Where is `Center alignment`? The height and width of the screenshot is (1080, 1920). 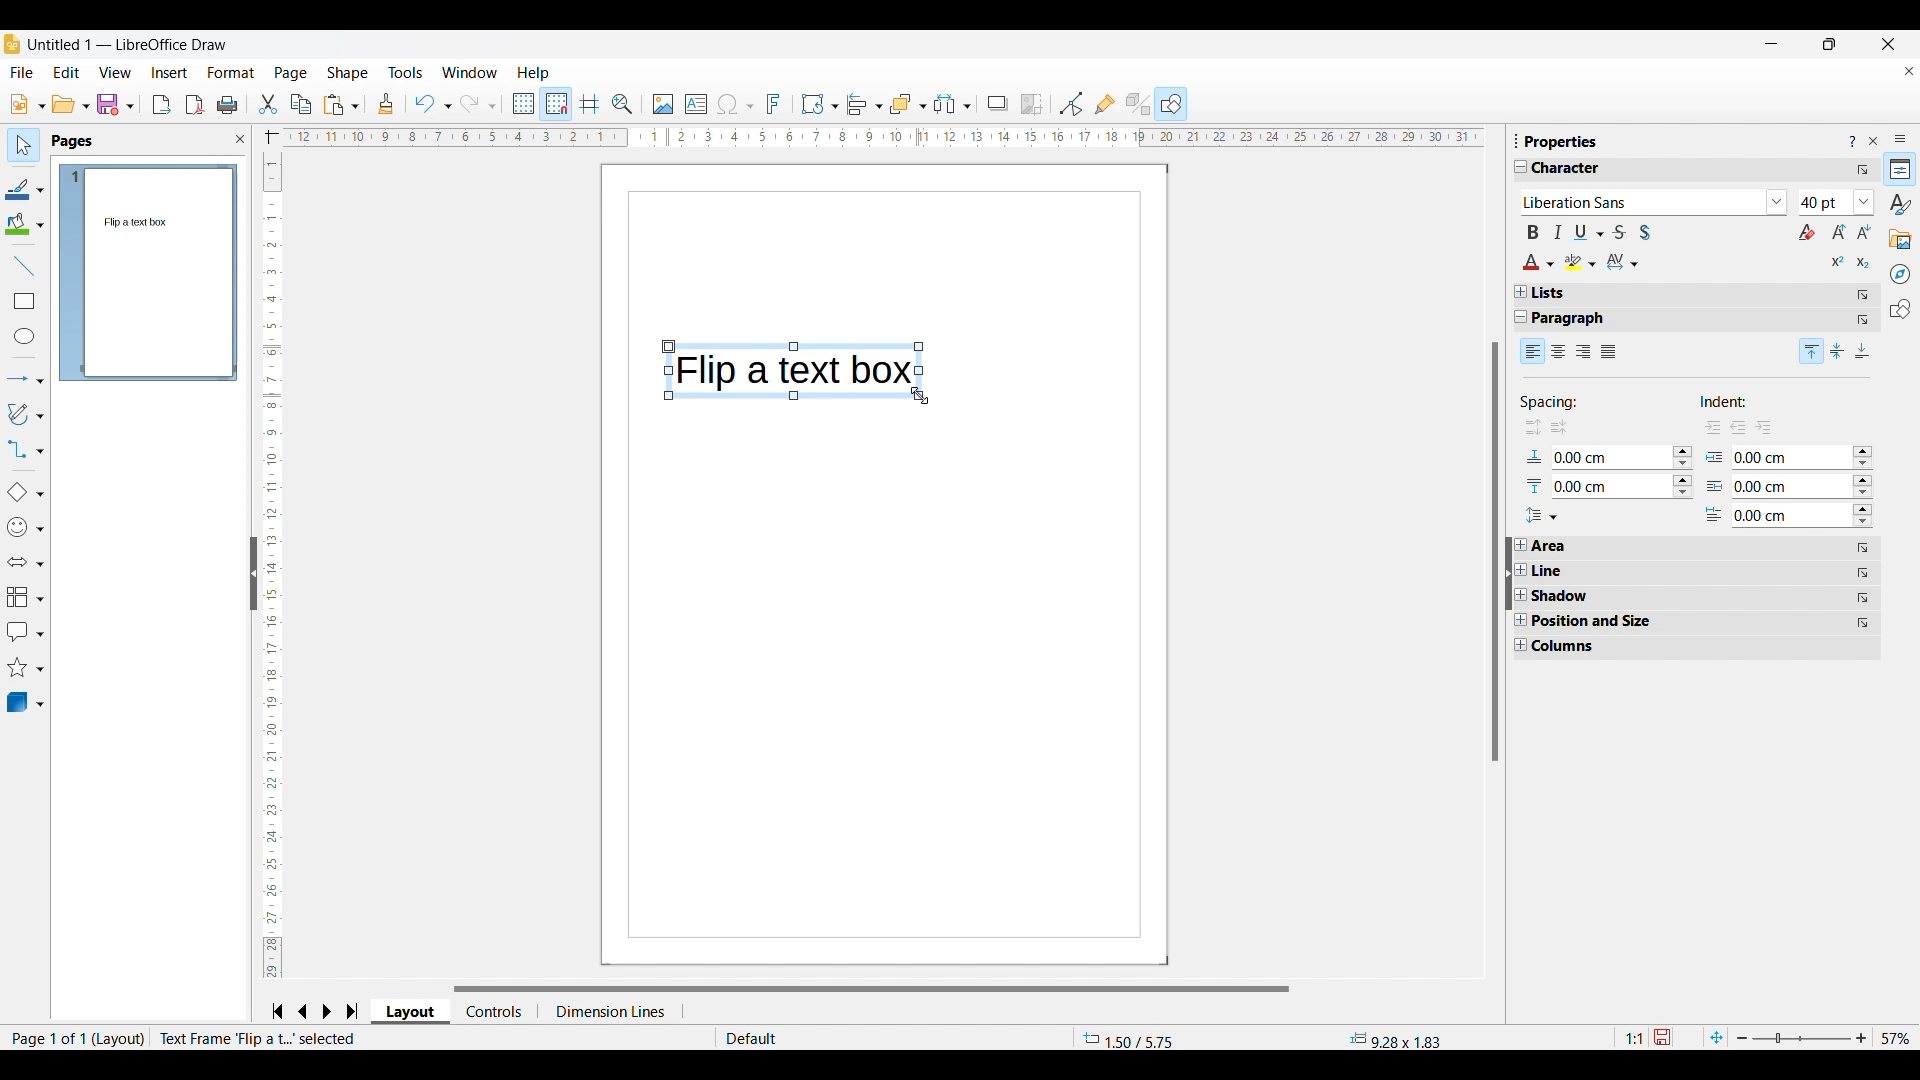
Center alignment is located at coordinates (1559, 352).